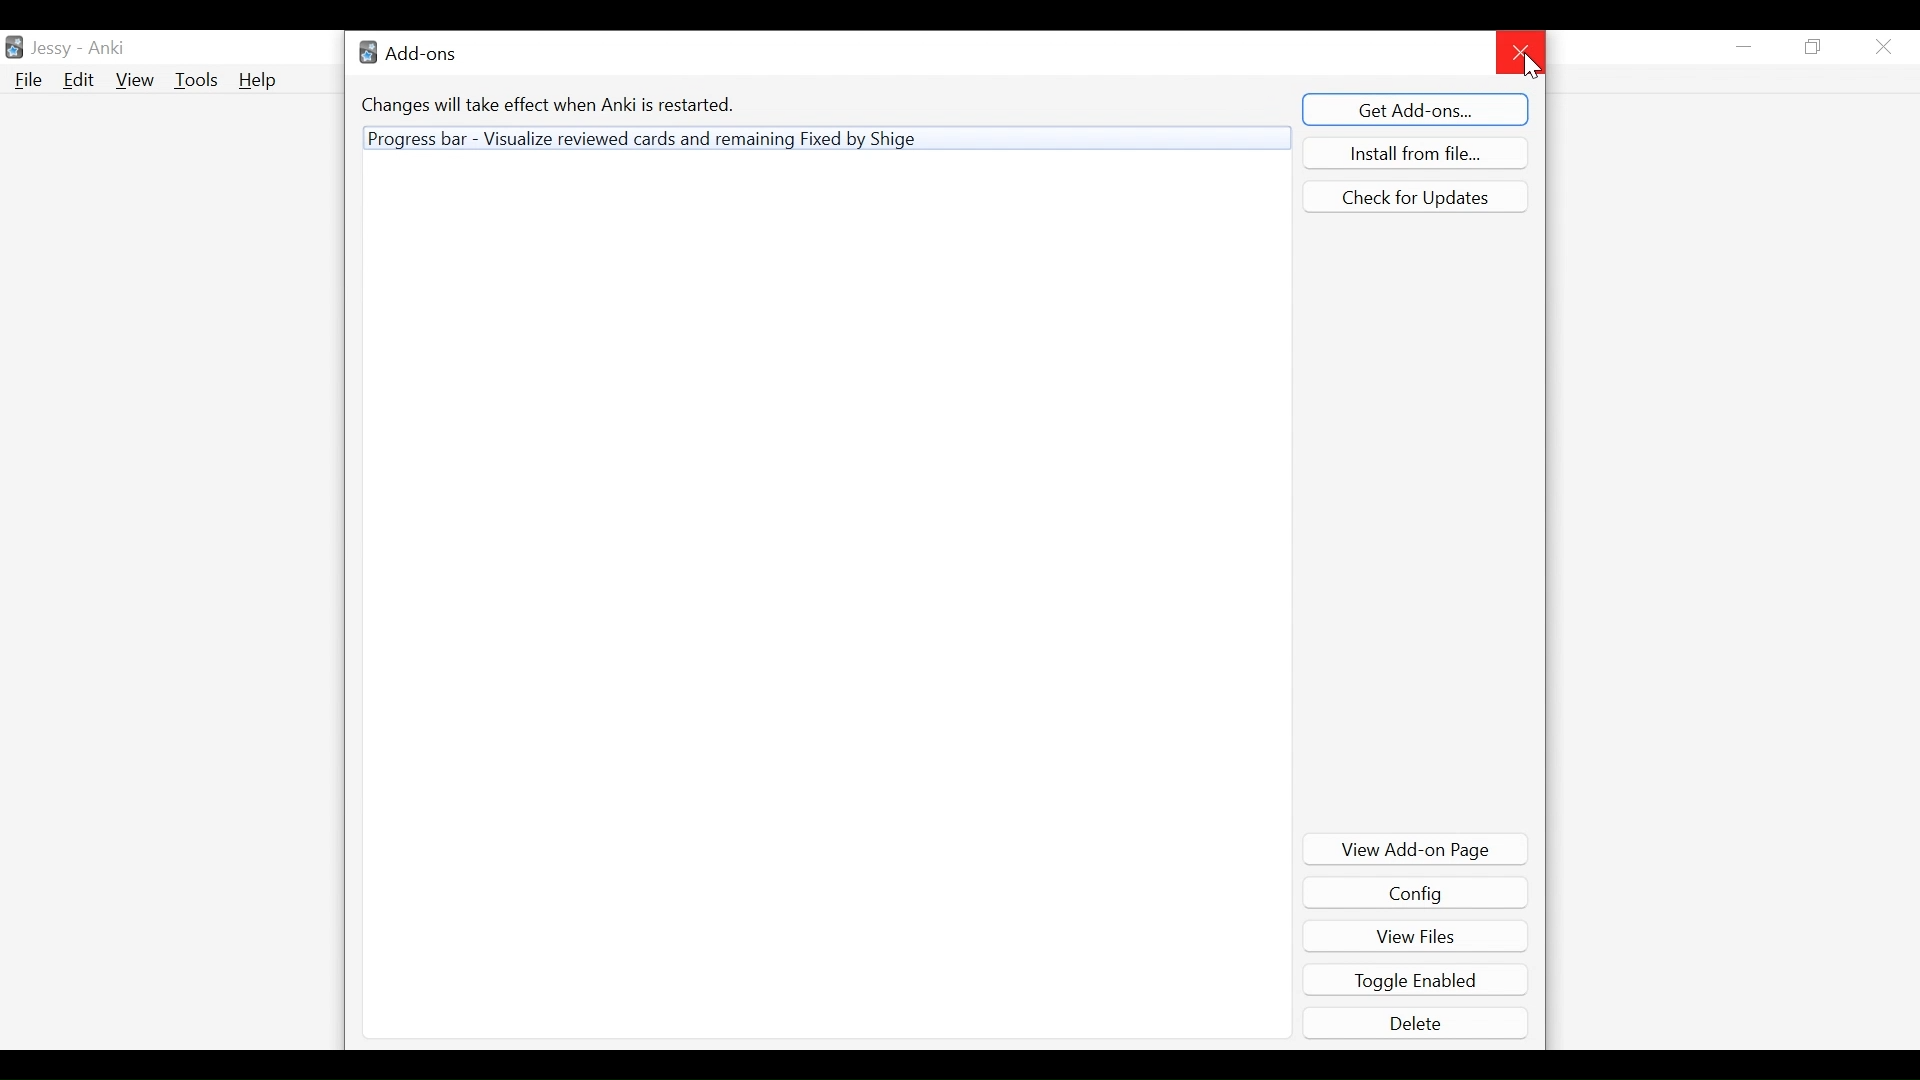 This screenshot has width=1920, height=1080. I want to click on Cursor, so click(1529, 67).